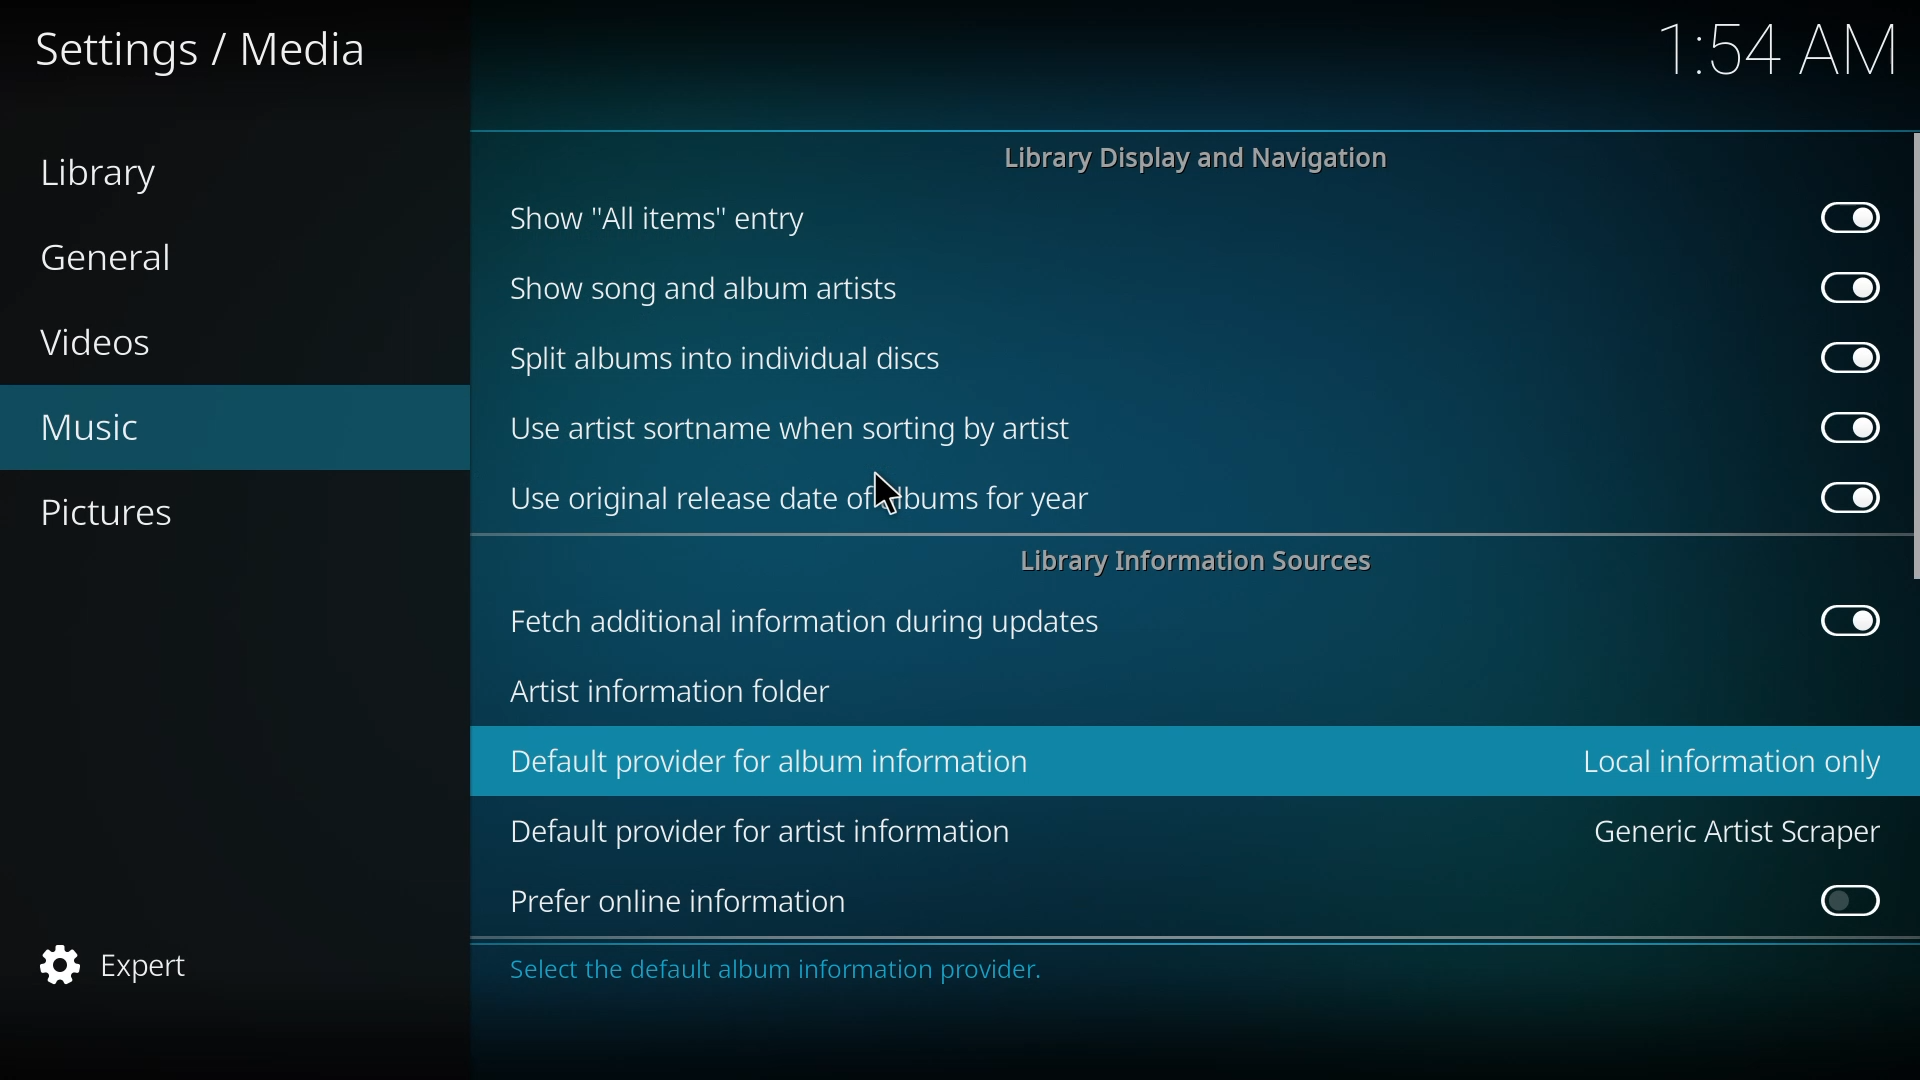  What do you see at coordinates (804, 430) in the screenshot?
I see `use artist sortname when sorting` at bounding box center [804, 430].